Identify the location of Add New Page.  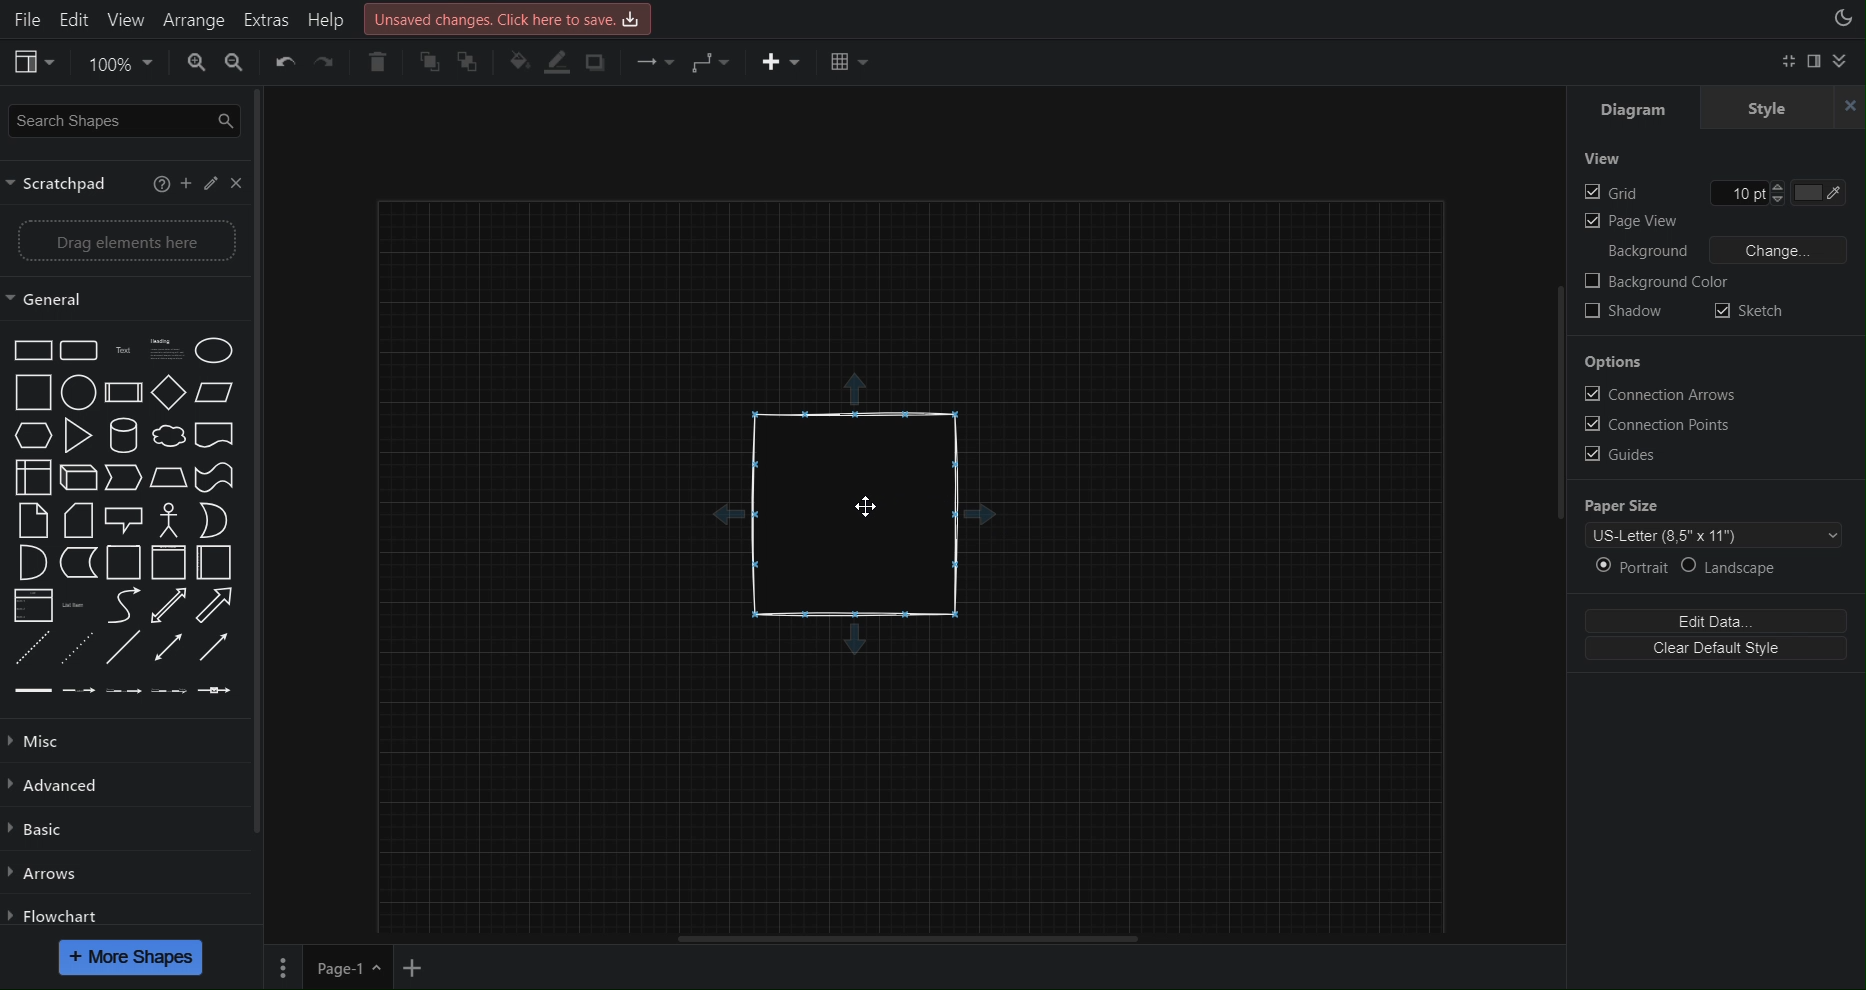
(420, 965).